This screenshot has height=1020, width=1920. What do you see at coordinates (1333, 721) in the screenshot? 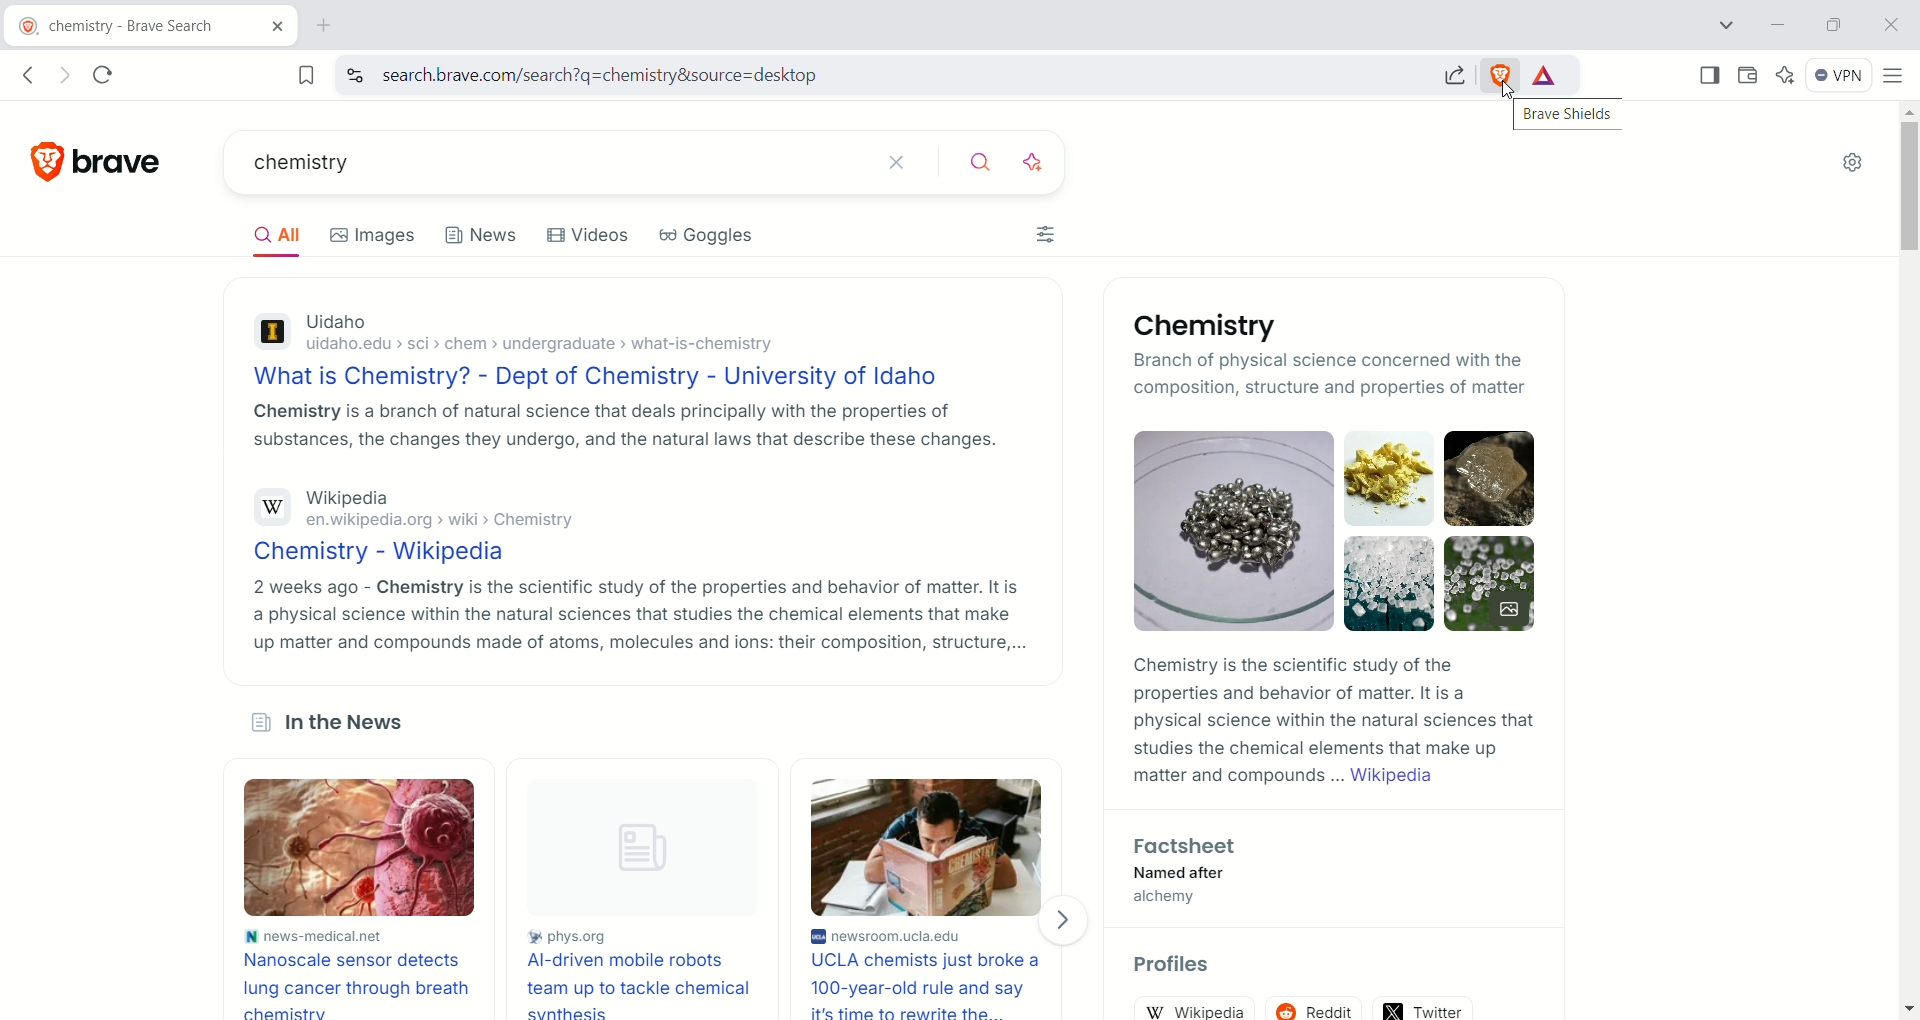
I see `Chemistry is the scientific study of the properties and behavior of matter. It is a physical science within the natural sciences that studies the chemical elements that make up matter and compounds … Wikipedia` at bounding box center [1333, 721].